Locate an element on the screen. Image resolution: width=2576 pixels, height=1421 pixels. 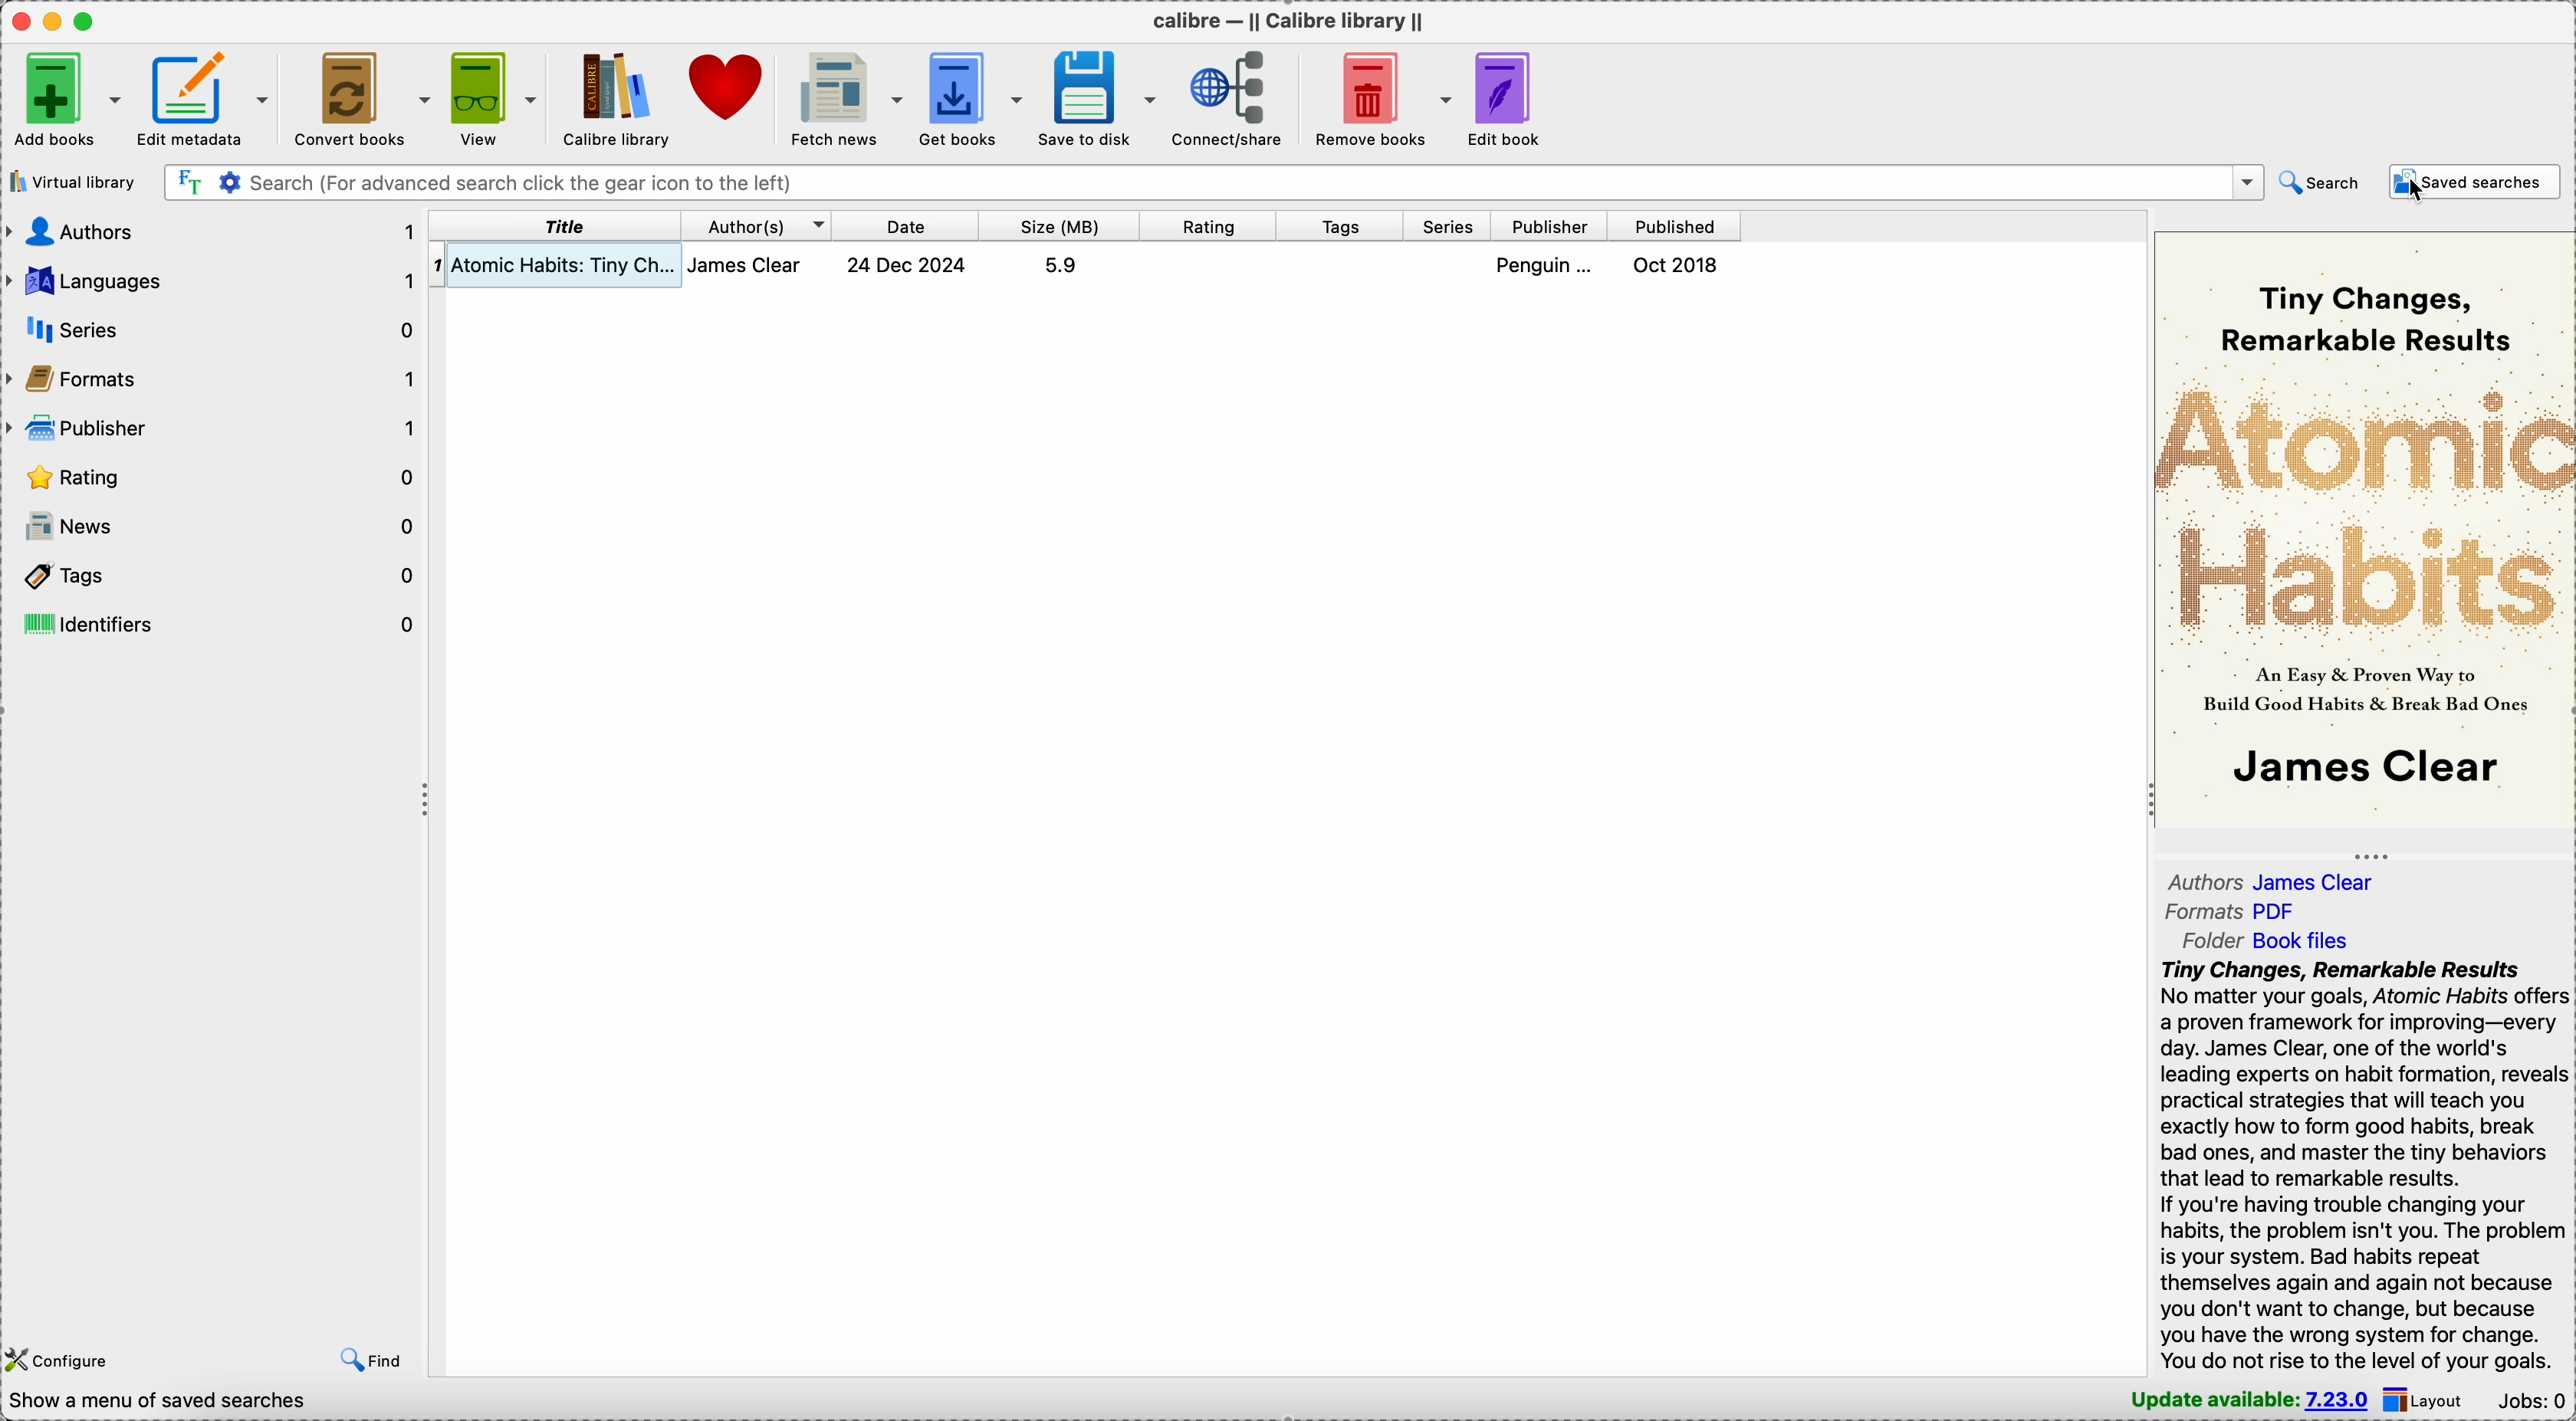
find is located at coordinates (372, 1353).